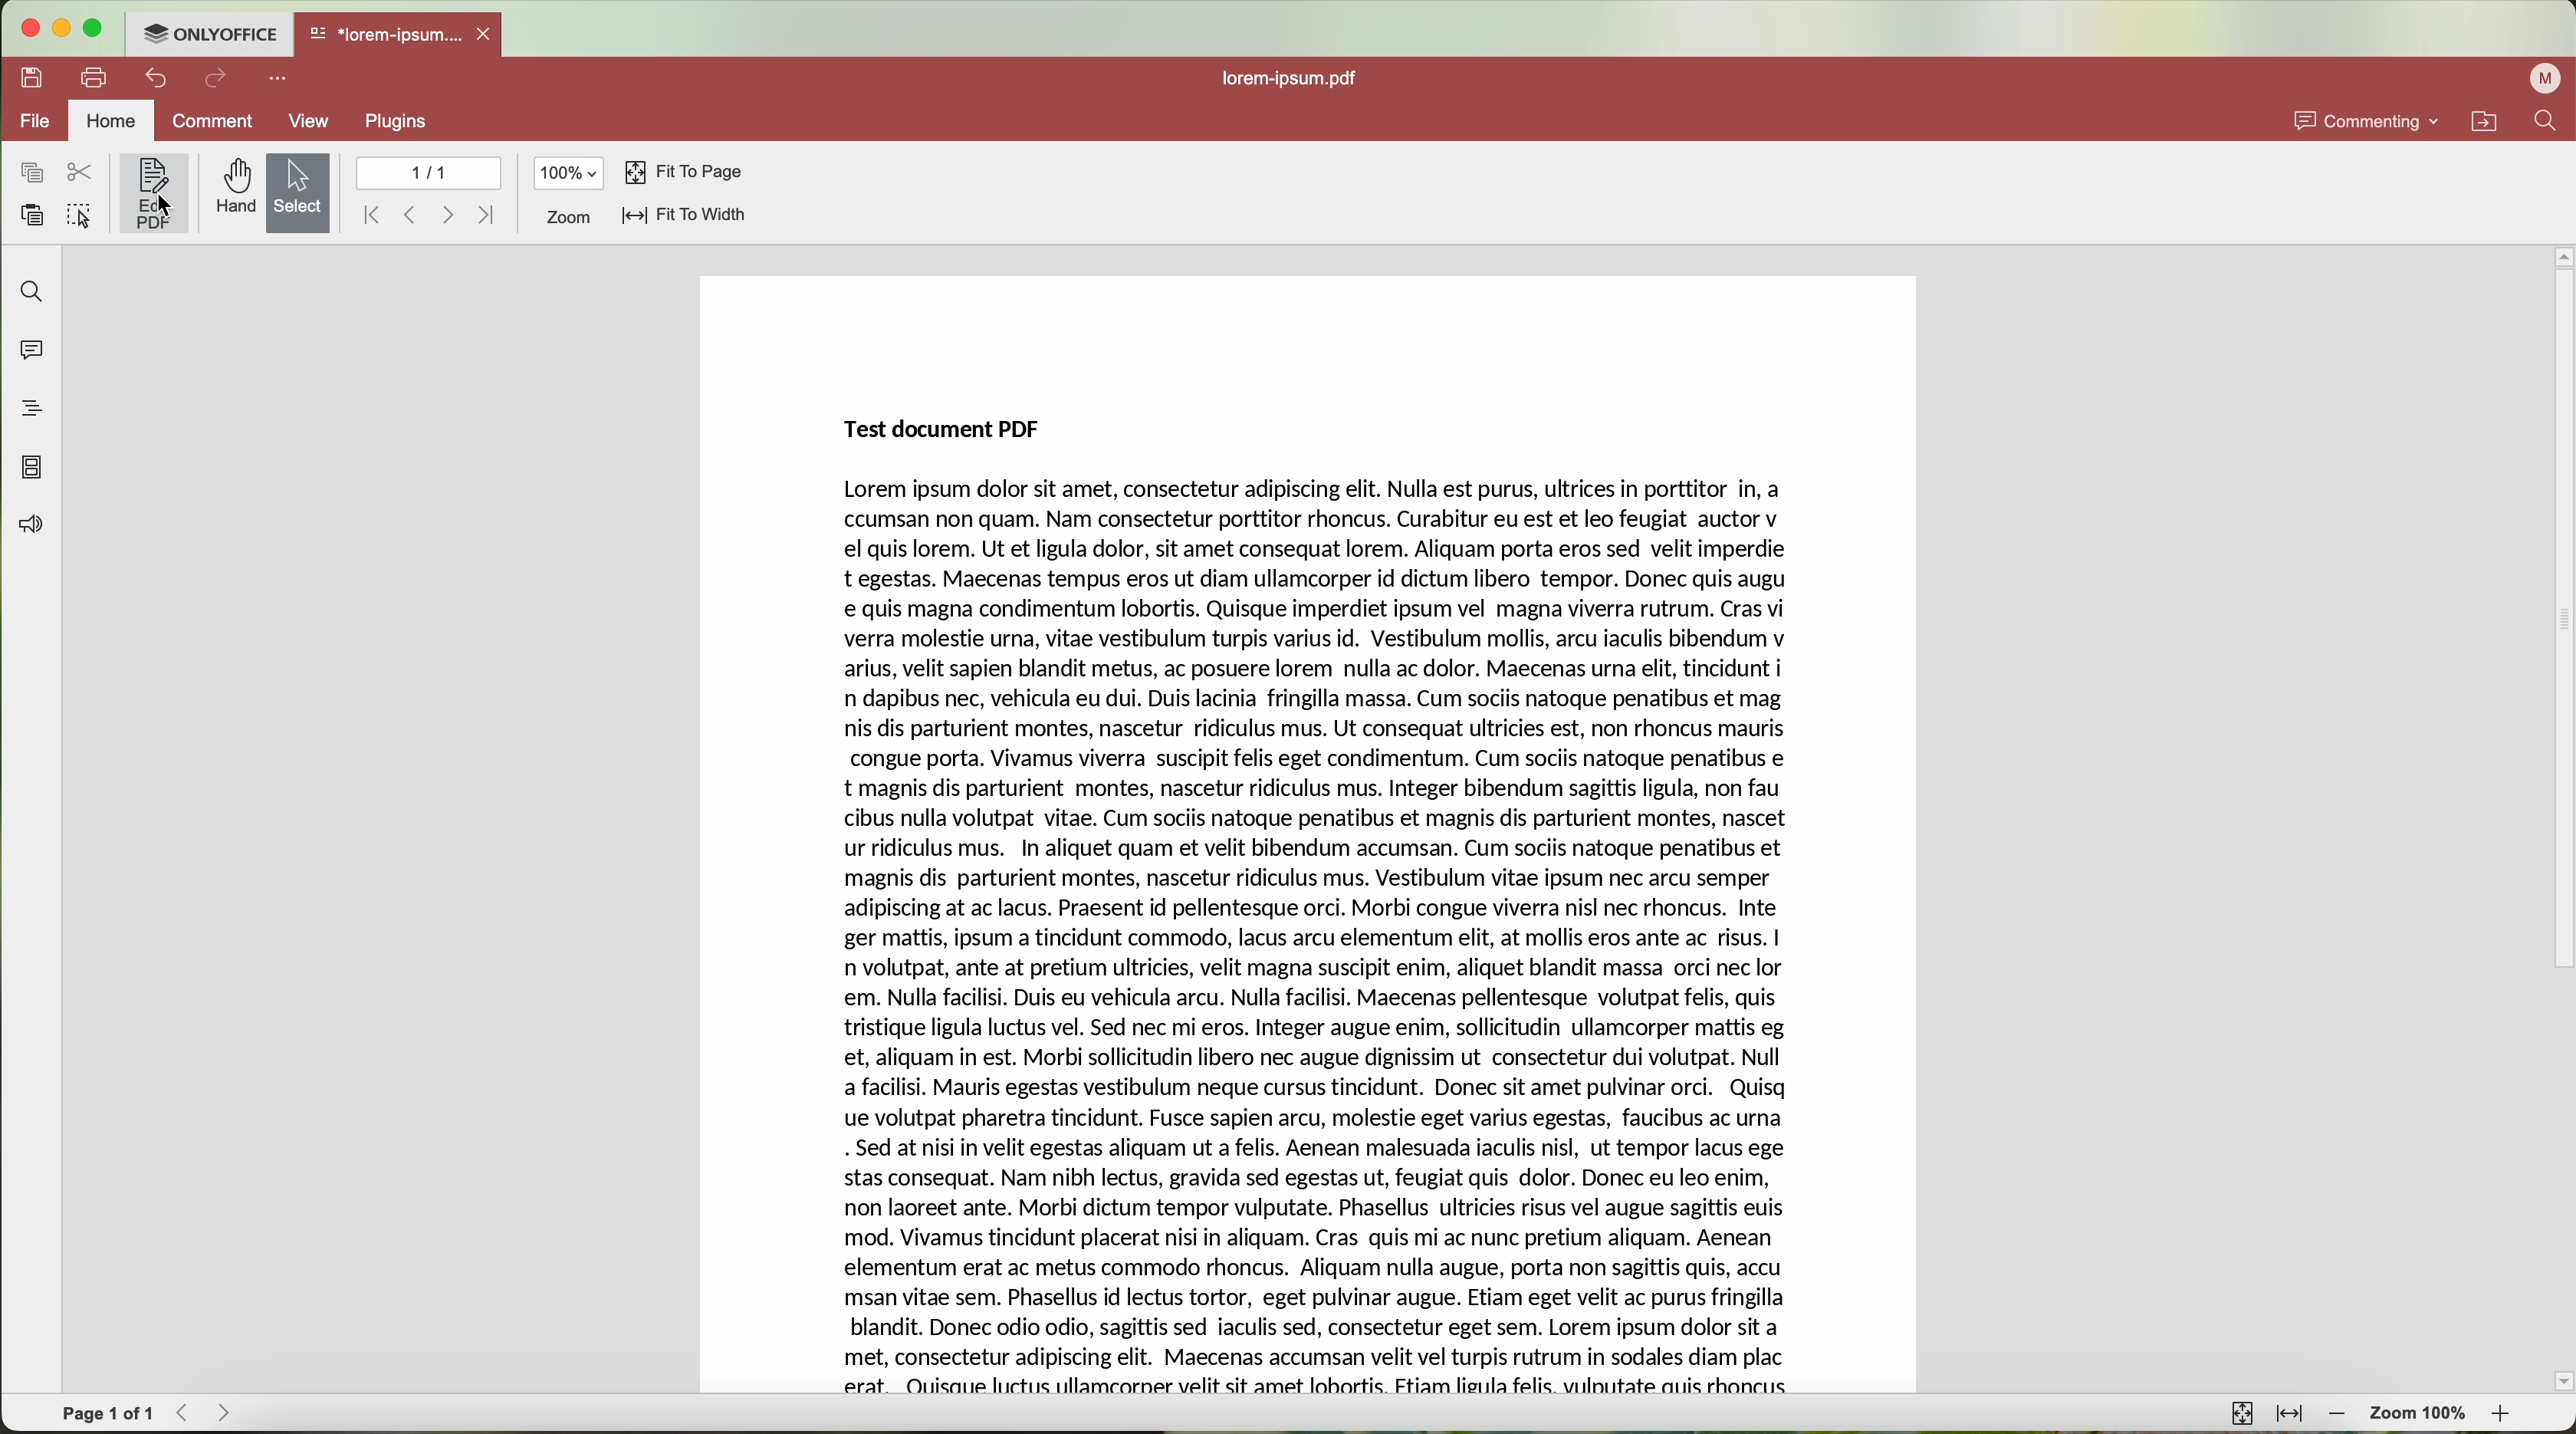 Image resolution: width=2576 pixels, height=1434 pixels. I want to click on Backward, so click(189, 1412).